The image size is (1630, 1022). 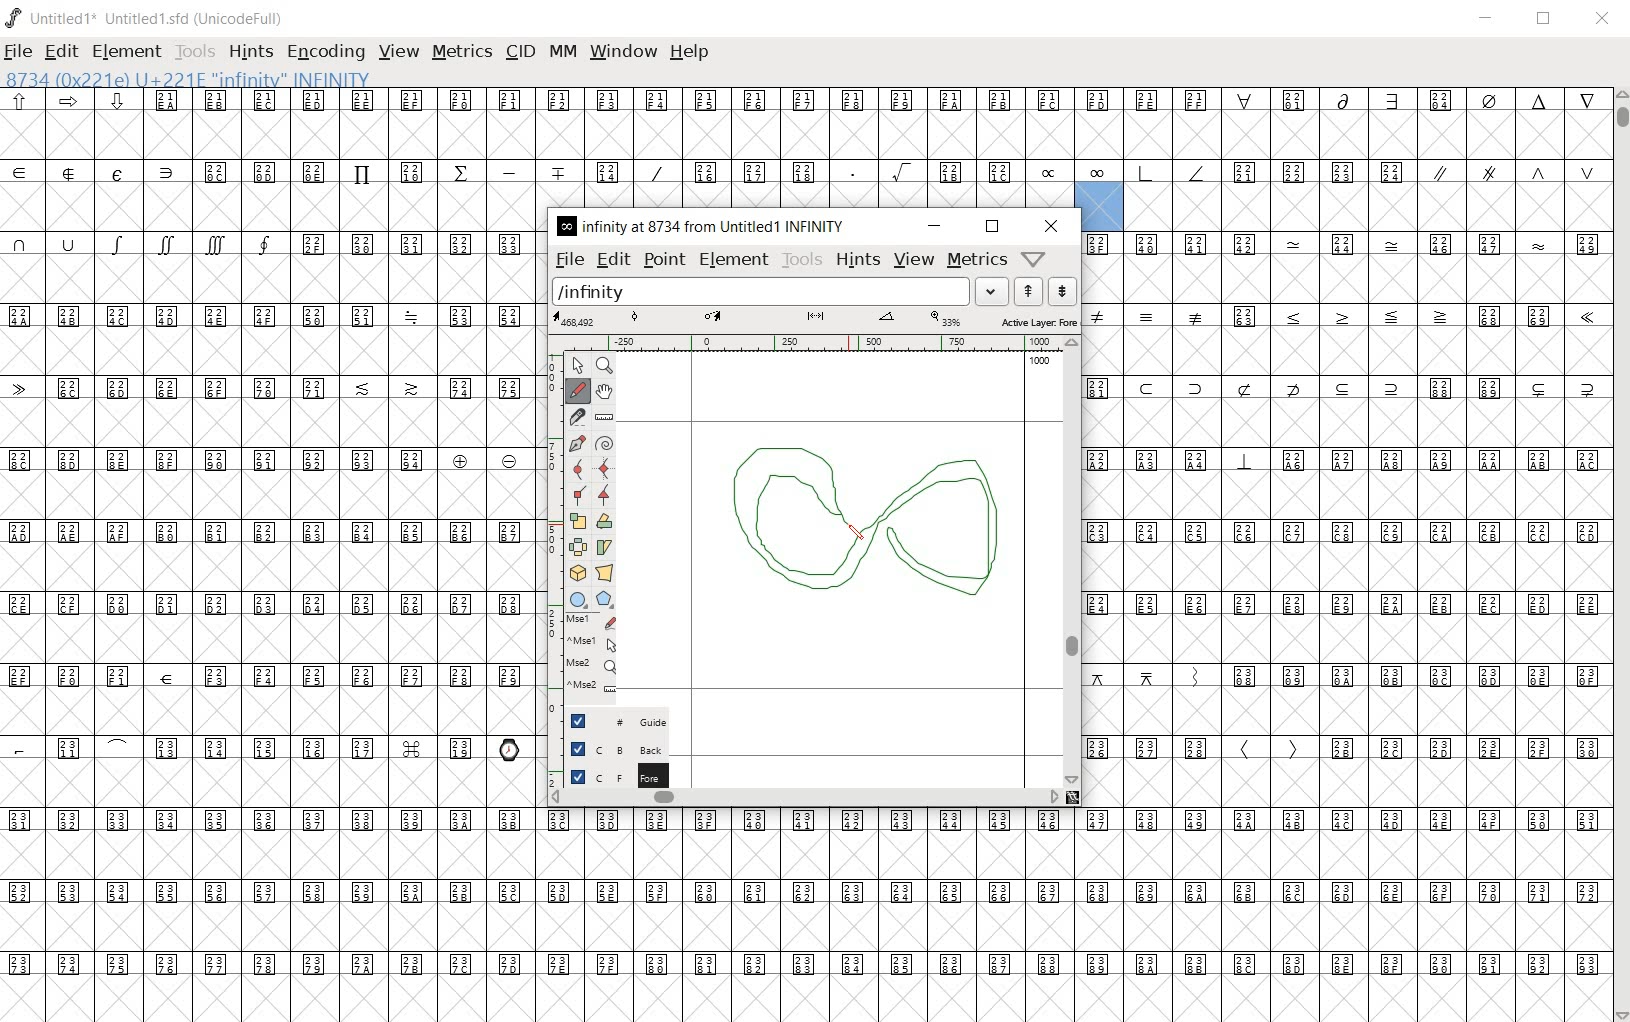 What do you see at coordinates (1346, 785) in the screenshot?
I see `empty glyph slots` at bounding box center [1346, 785].